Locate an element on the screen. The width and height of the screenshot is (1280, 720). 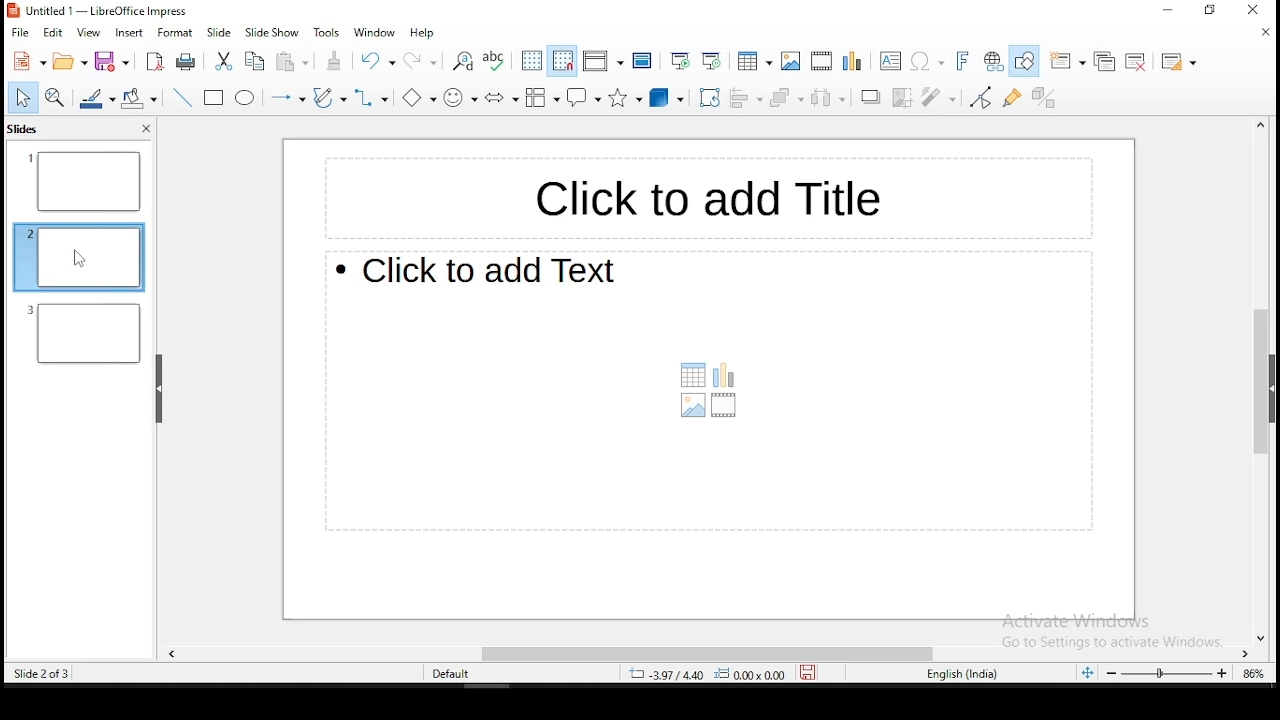
close window is located at coordinates (1259, 10).